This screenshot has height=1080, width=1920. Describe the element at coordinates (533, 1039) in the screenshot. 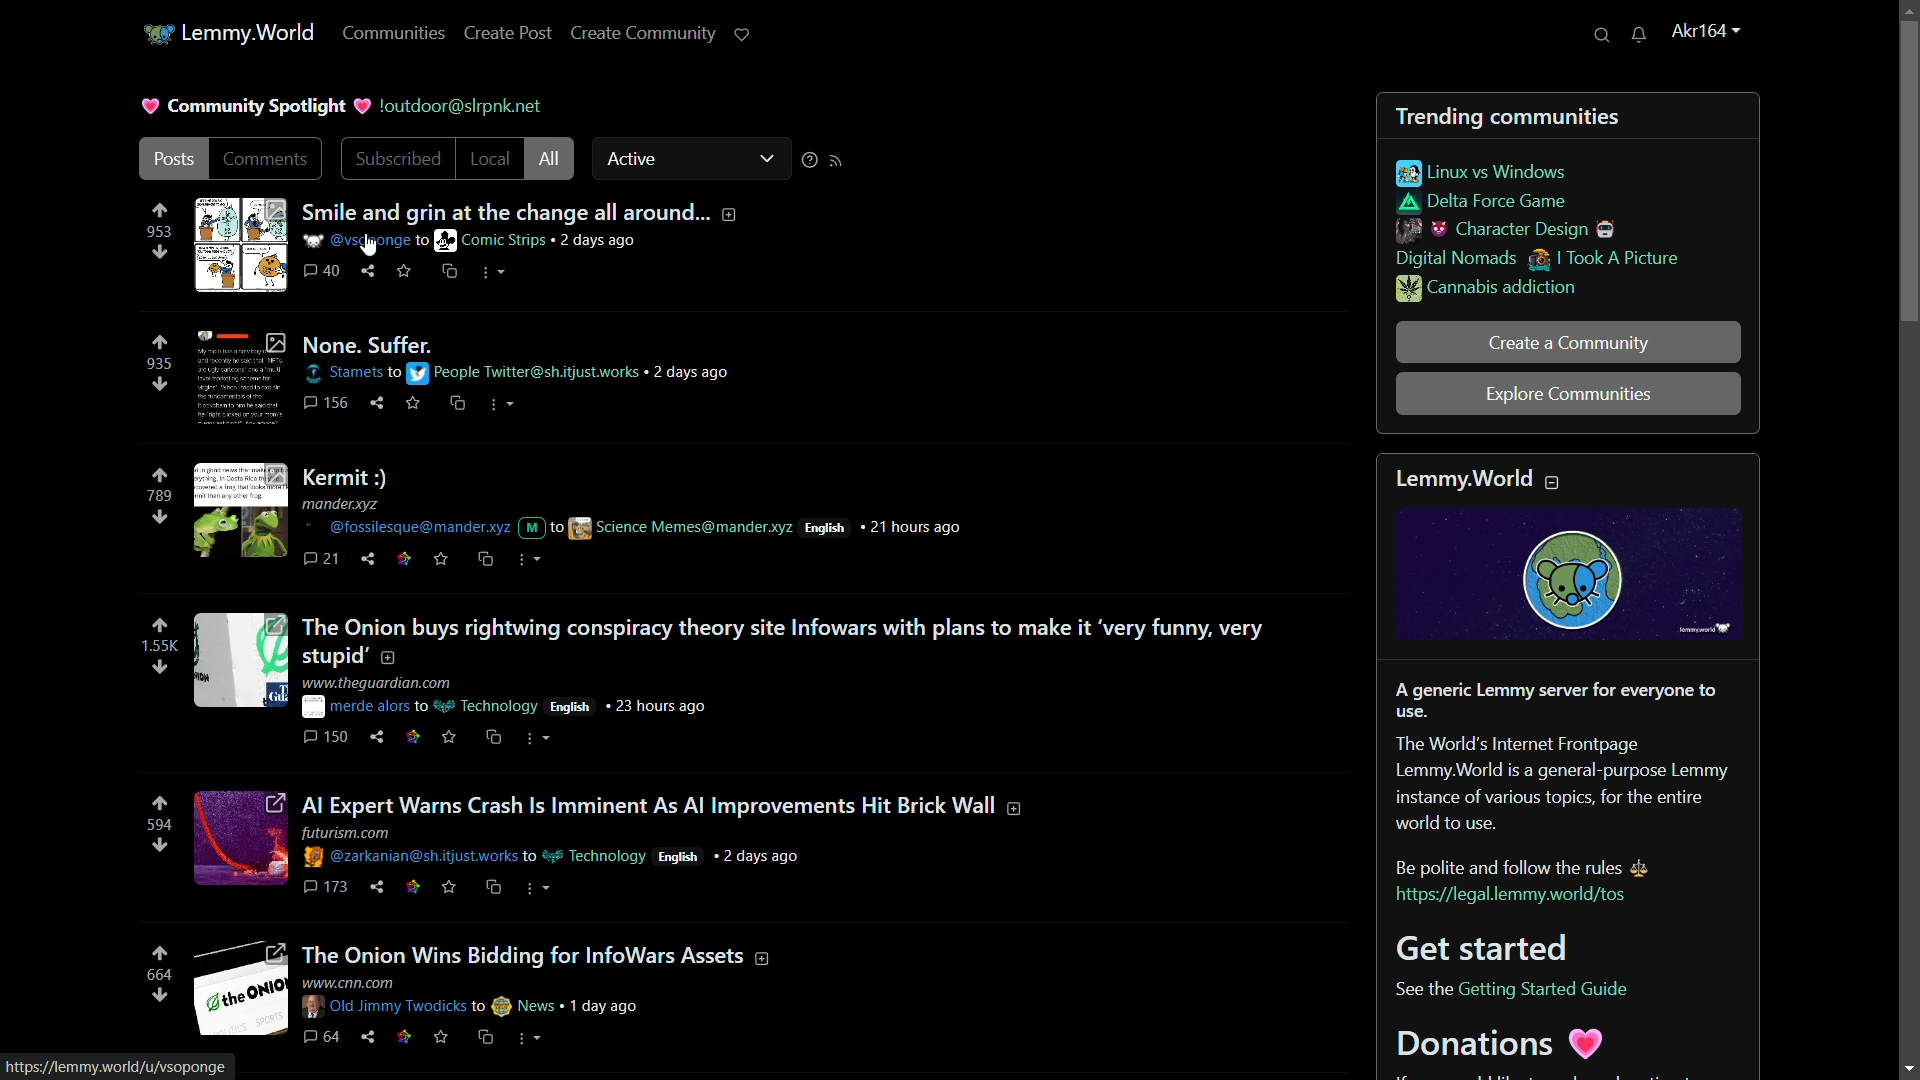

I see `more` at that location.